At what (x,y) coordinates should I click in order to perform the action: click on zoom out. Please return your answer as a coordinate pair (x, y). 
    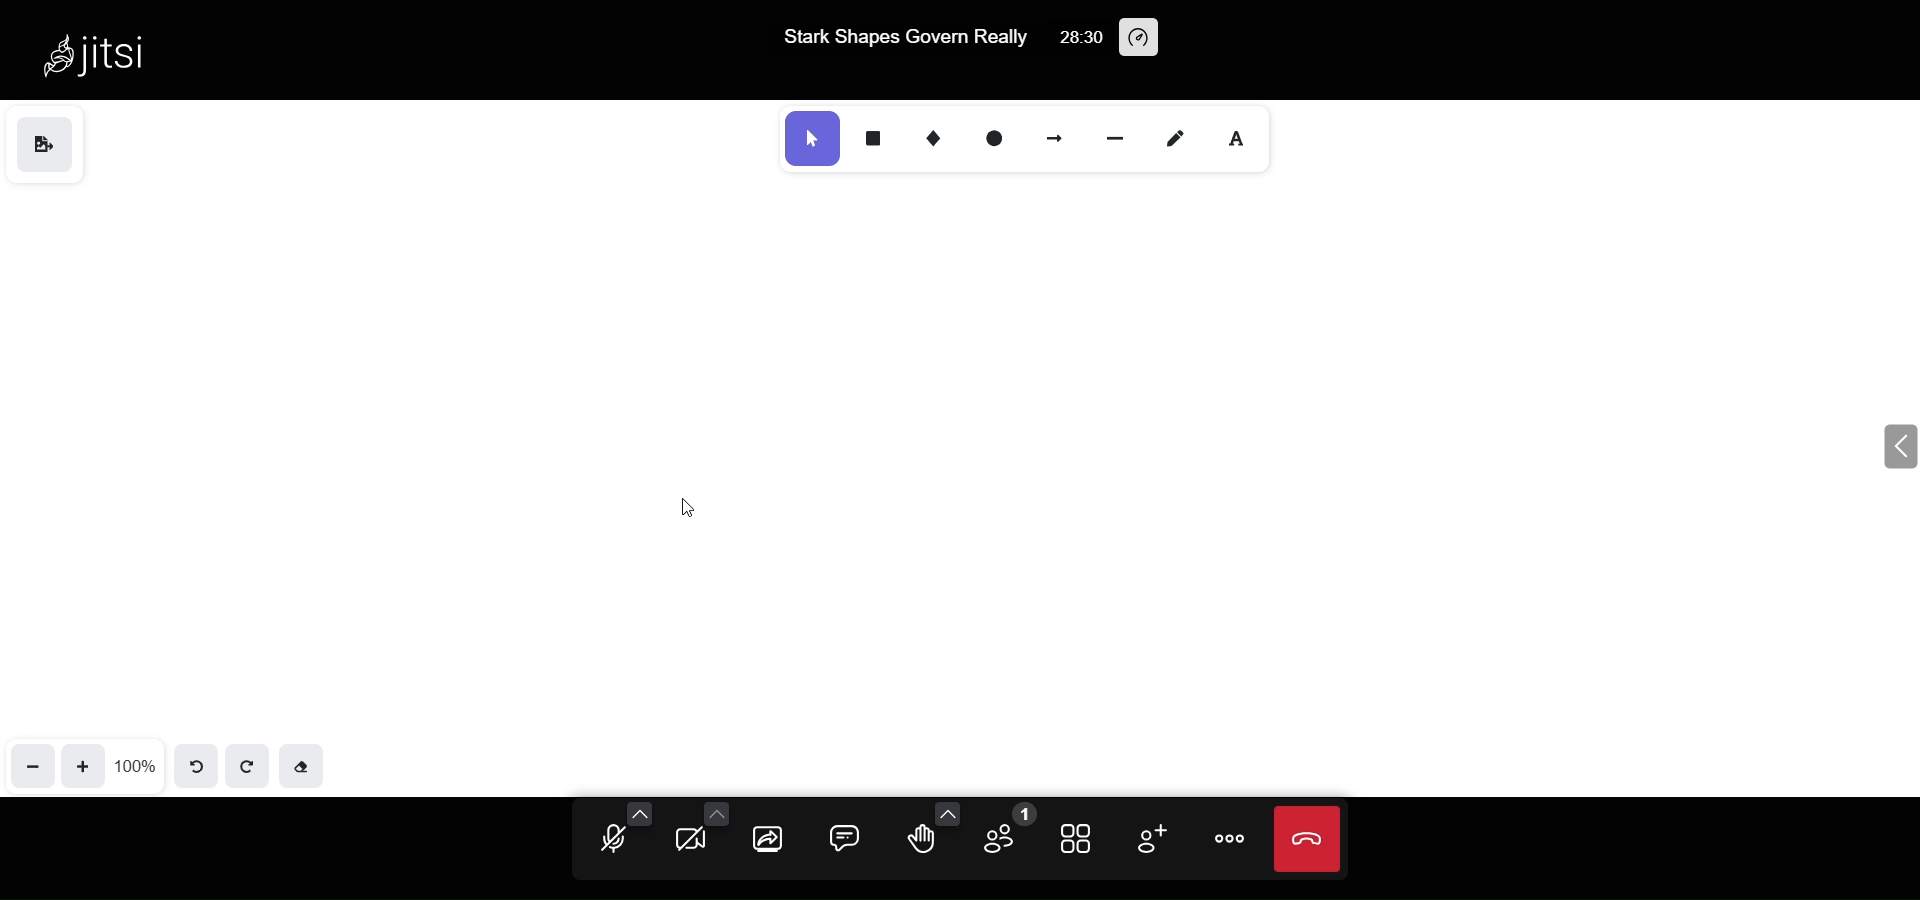
    Looking at the image, I should click on (34, 765).